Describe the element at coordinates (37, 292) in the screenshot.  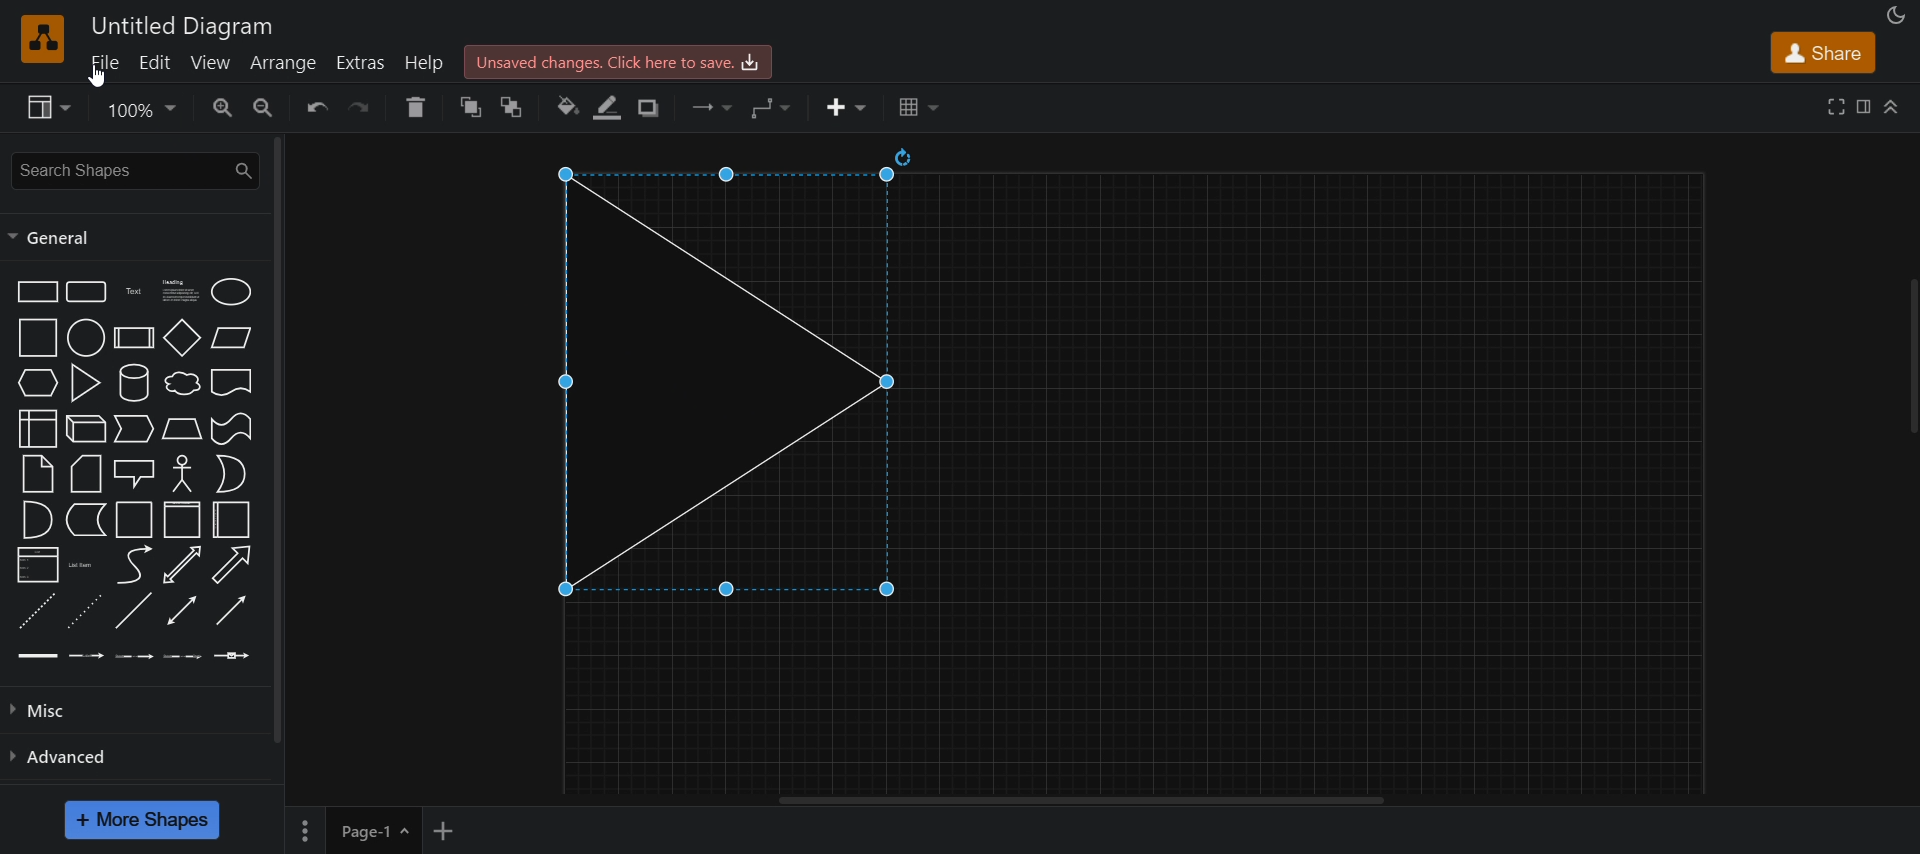
I see `rectangle` at that location.